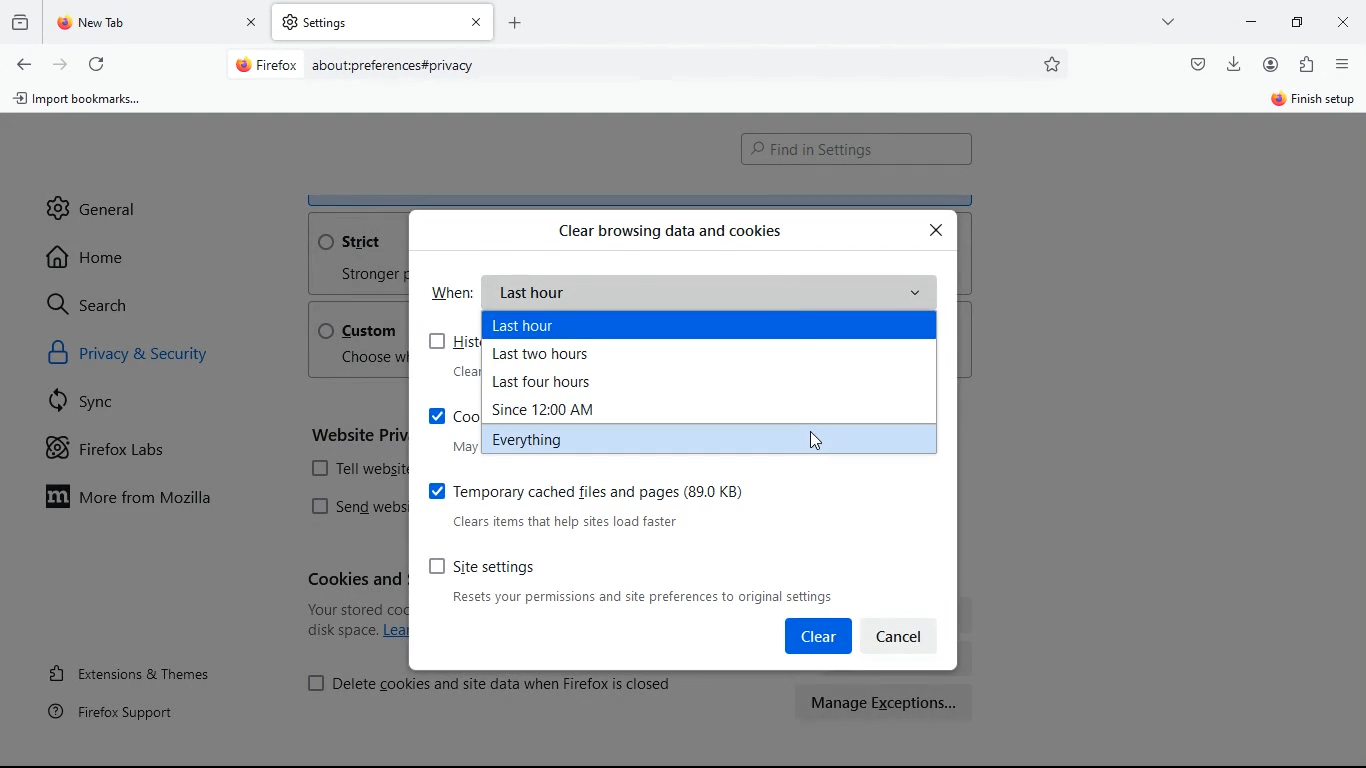 The height and width of the screenshot is (768, 1366). What do you see at coordinates (23, 21) in the screenshot?
I see `historic` at bounding box center [23, 21].